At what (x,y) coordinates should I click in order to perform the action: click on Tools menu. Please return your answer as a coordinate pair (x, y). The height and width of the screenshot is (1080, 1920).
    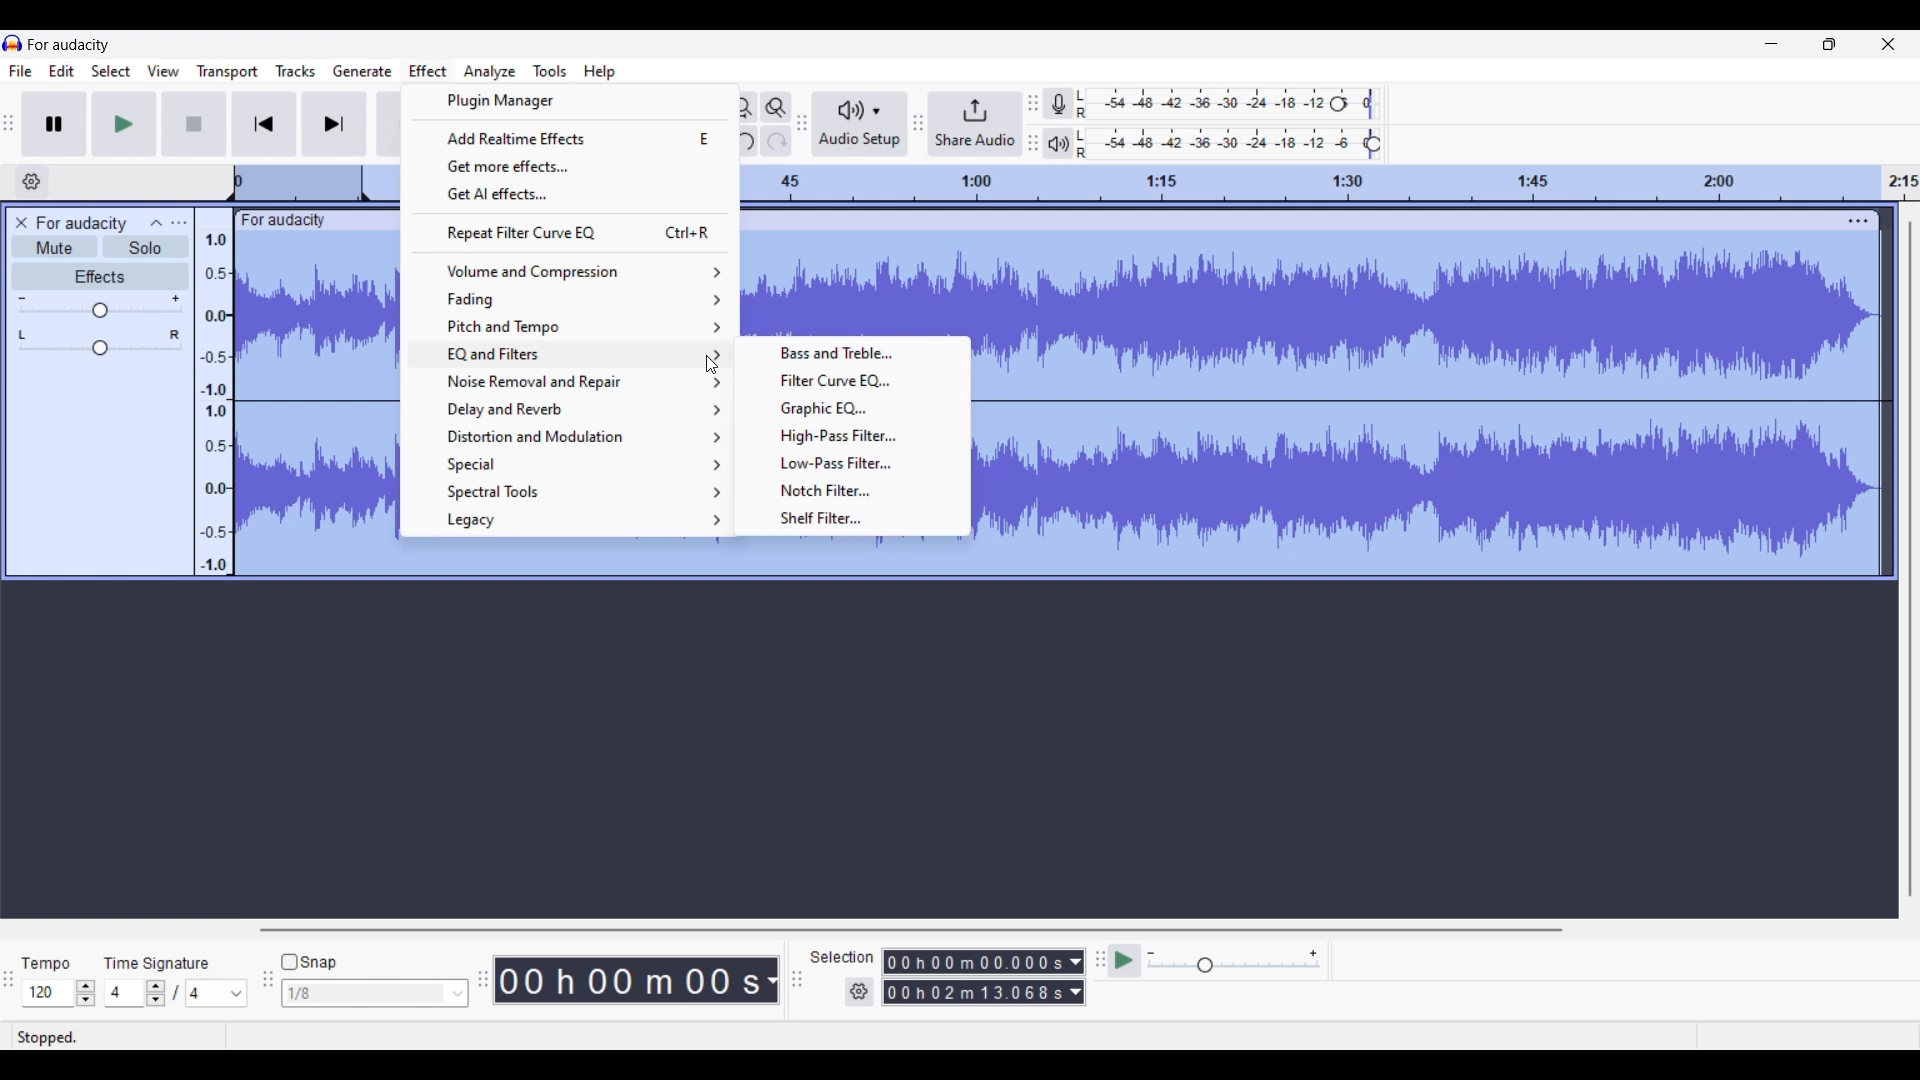
    Looking at the image, I should click on (549, 71).